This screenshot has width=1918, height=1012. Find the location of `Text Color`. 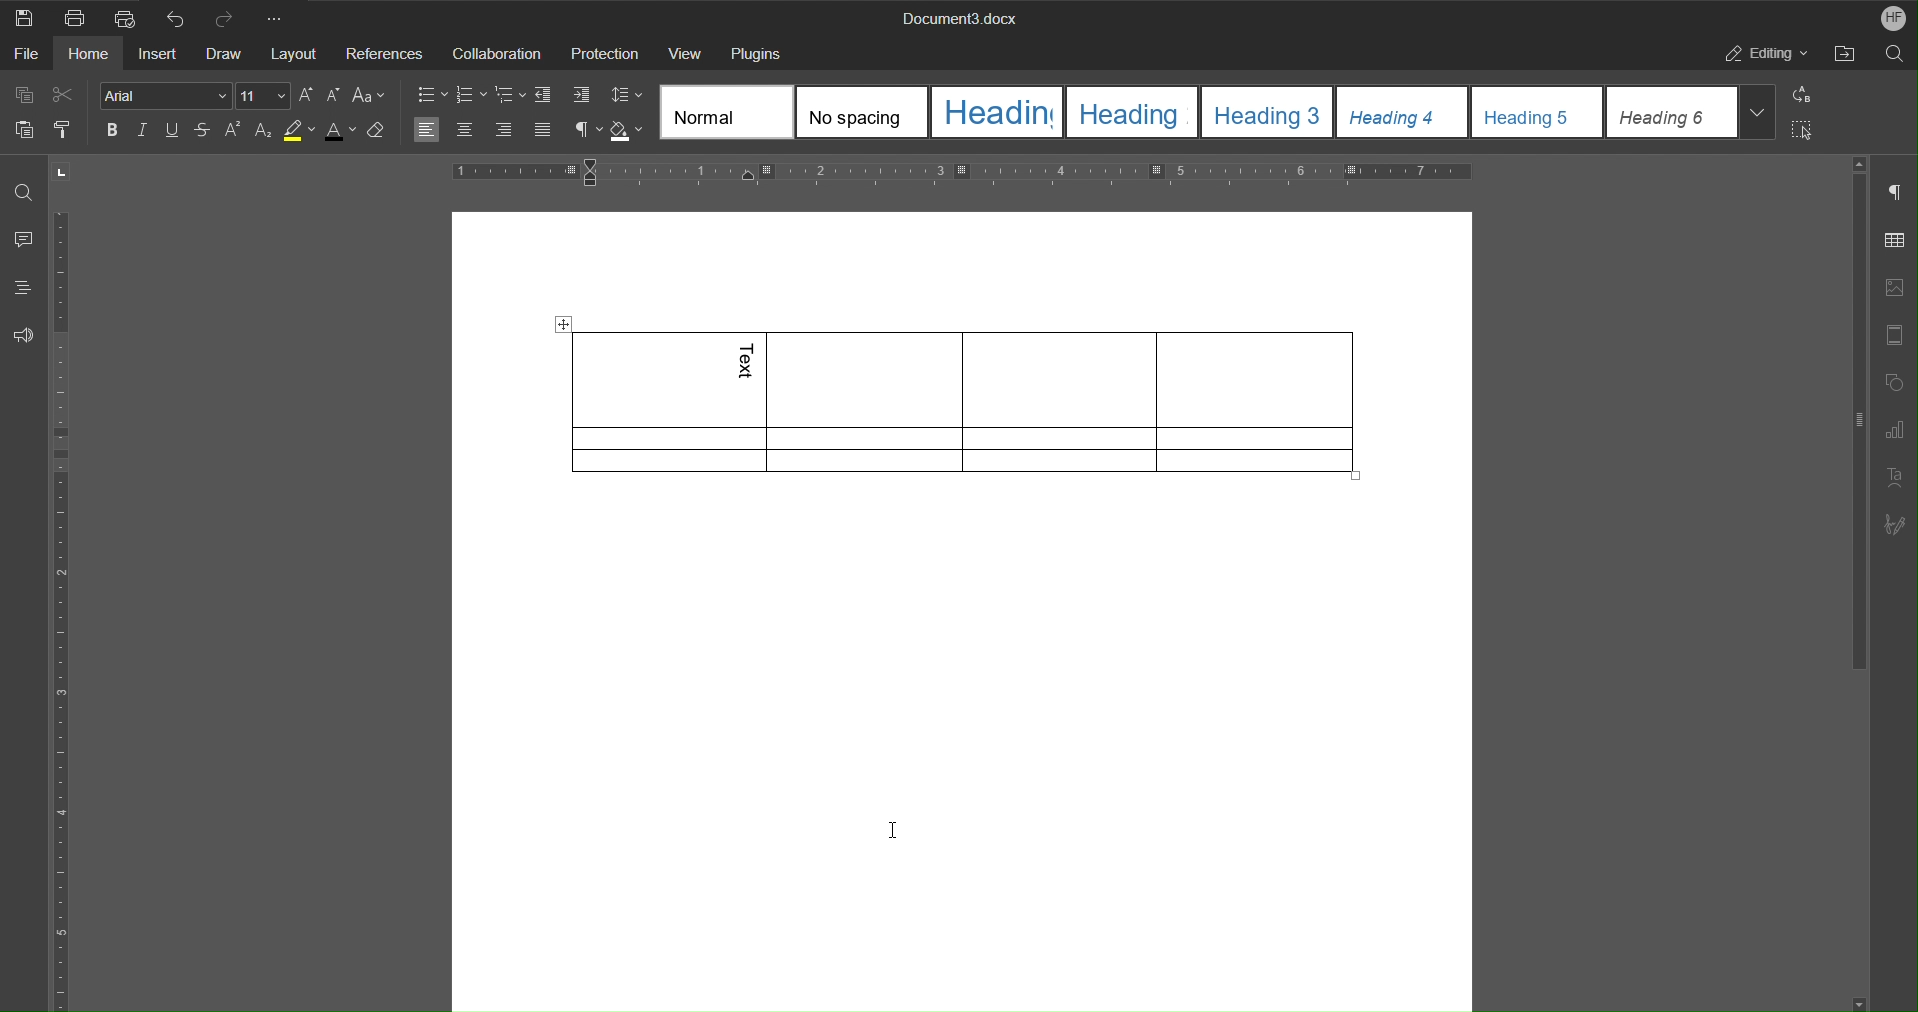

Text Color is located at coordinates (342, 130).